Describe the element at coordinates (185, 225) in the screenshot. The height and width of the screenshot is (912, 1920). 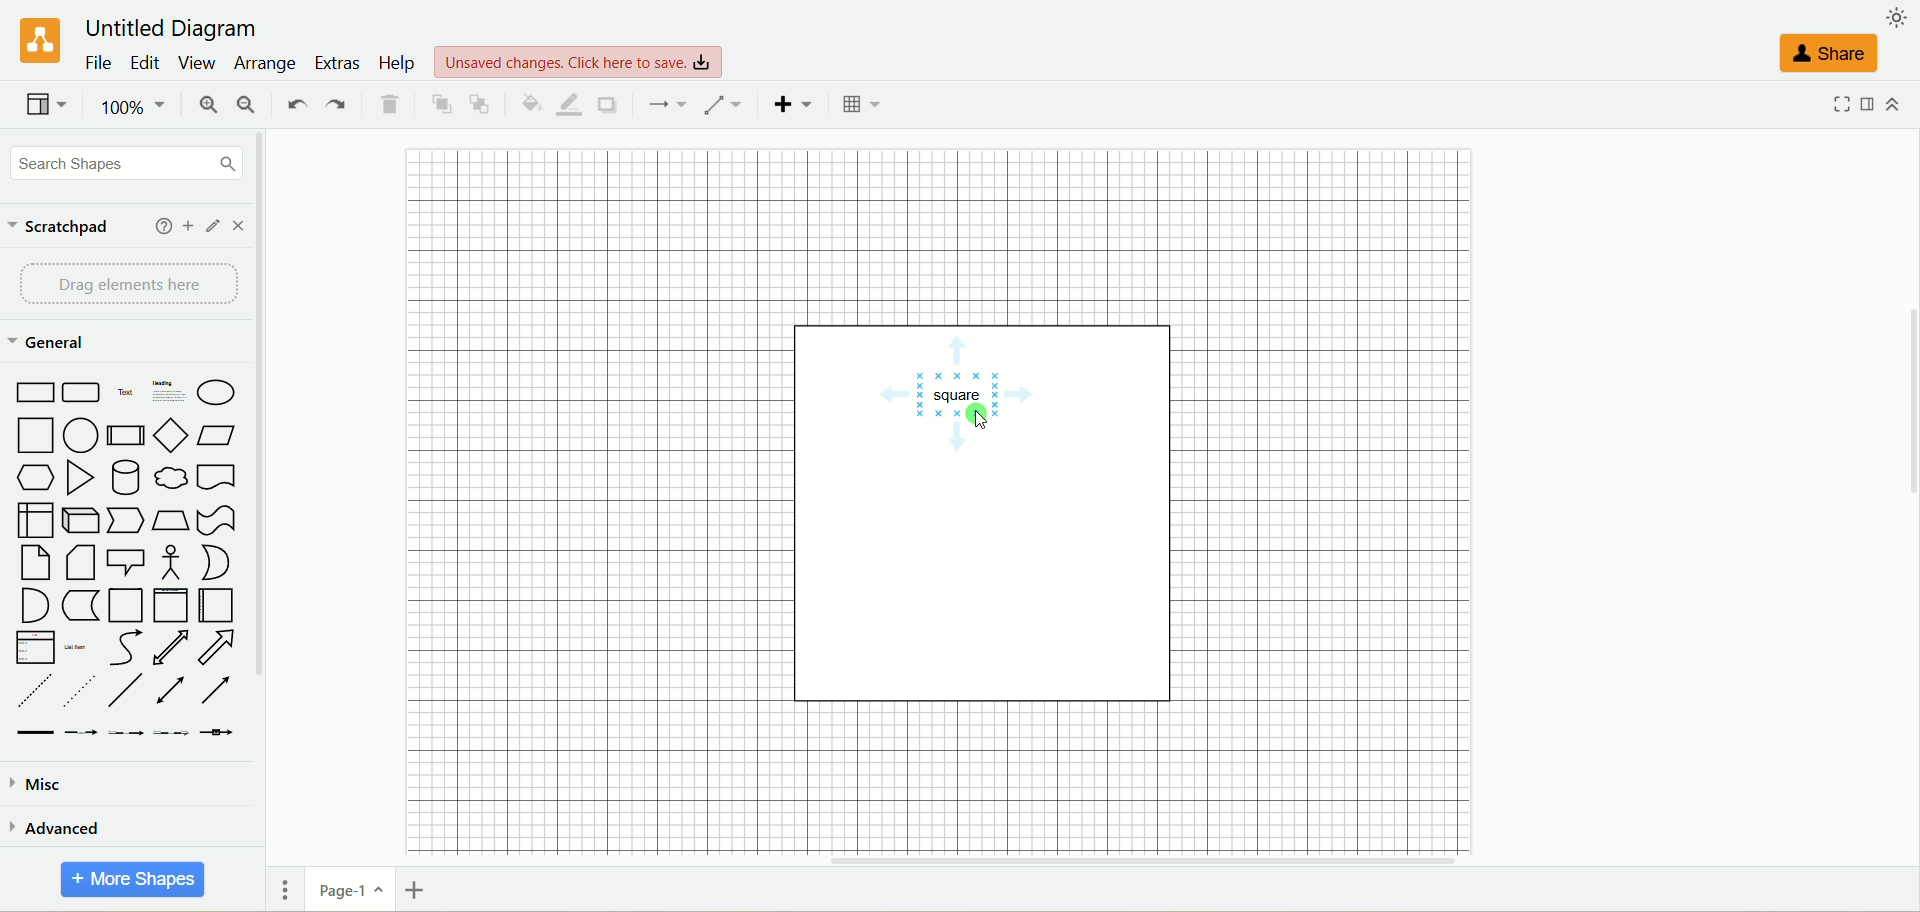
I see `add` at that location.